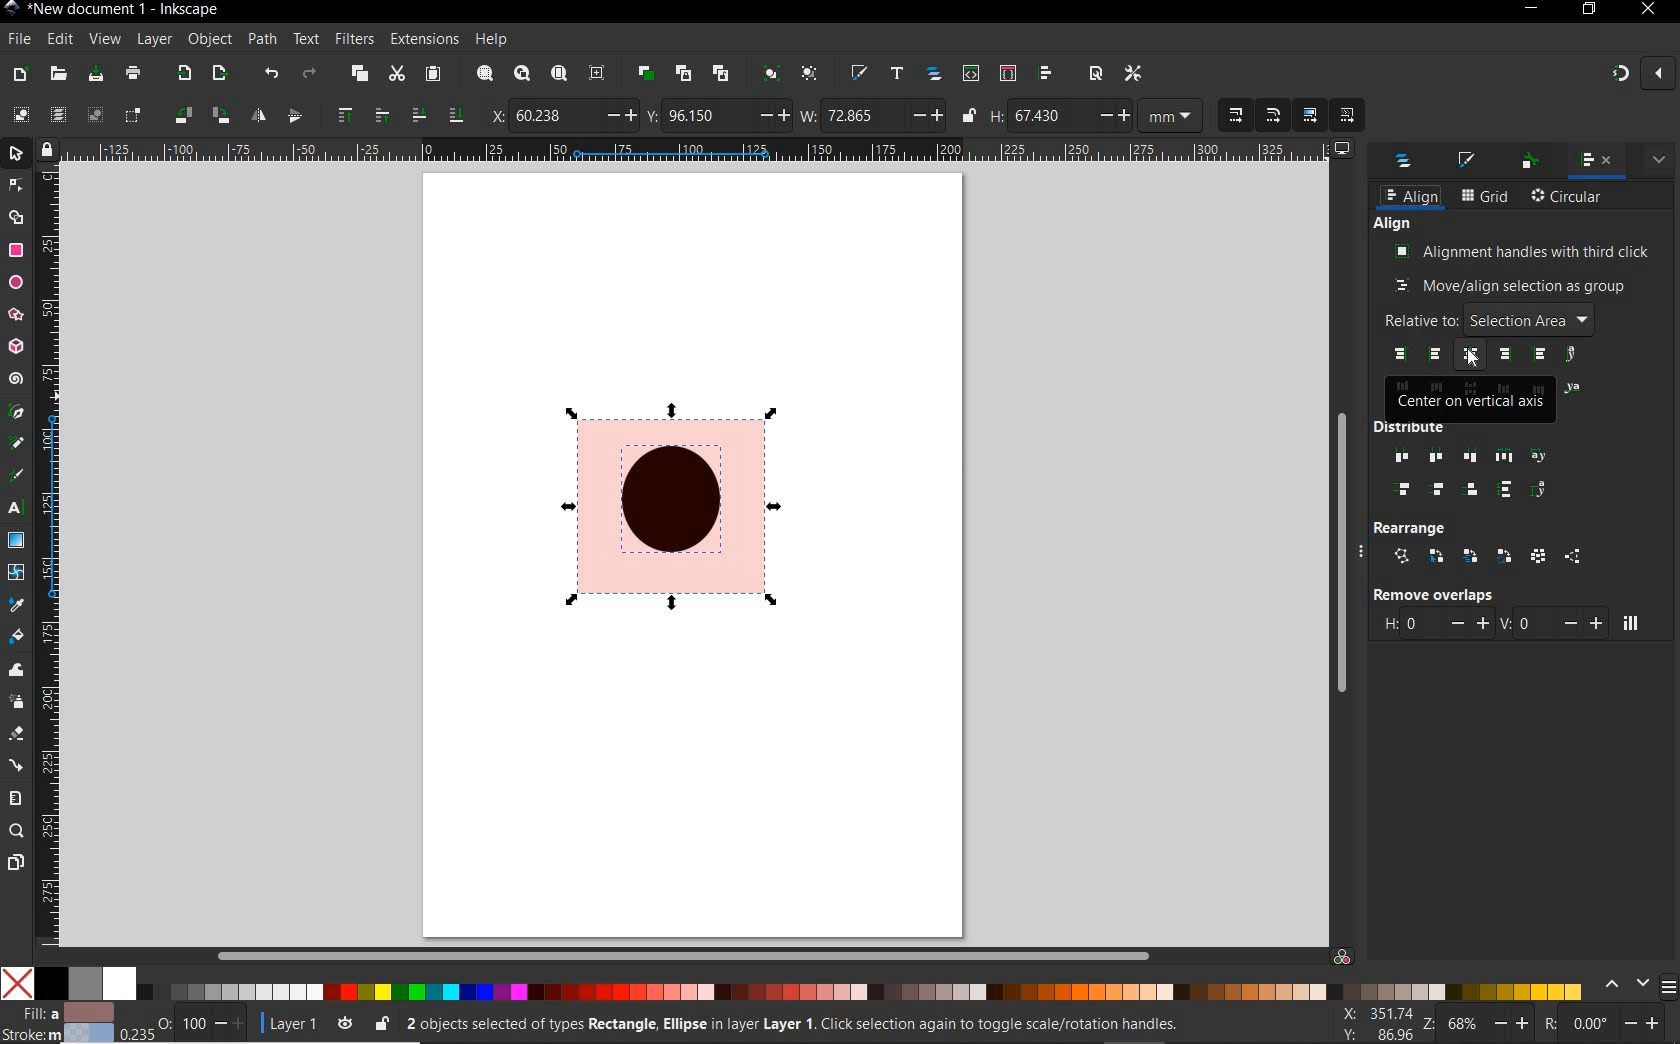 The width and height of the screenshot is (1680, 1044). Describe the element at coordinates (1630, 623) in the screenshot. I see `MOVE OBJECTS AS LITTLE AS POSSIBLE SO THAT THEIR BOUNDING BOXES DO NOT OVERLAP` at that location.